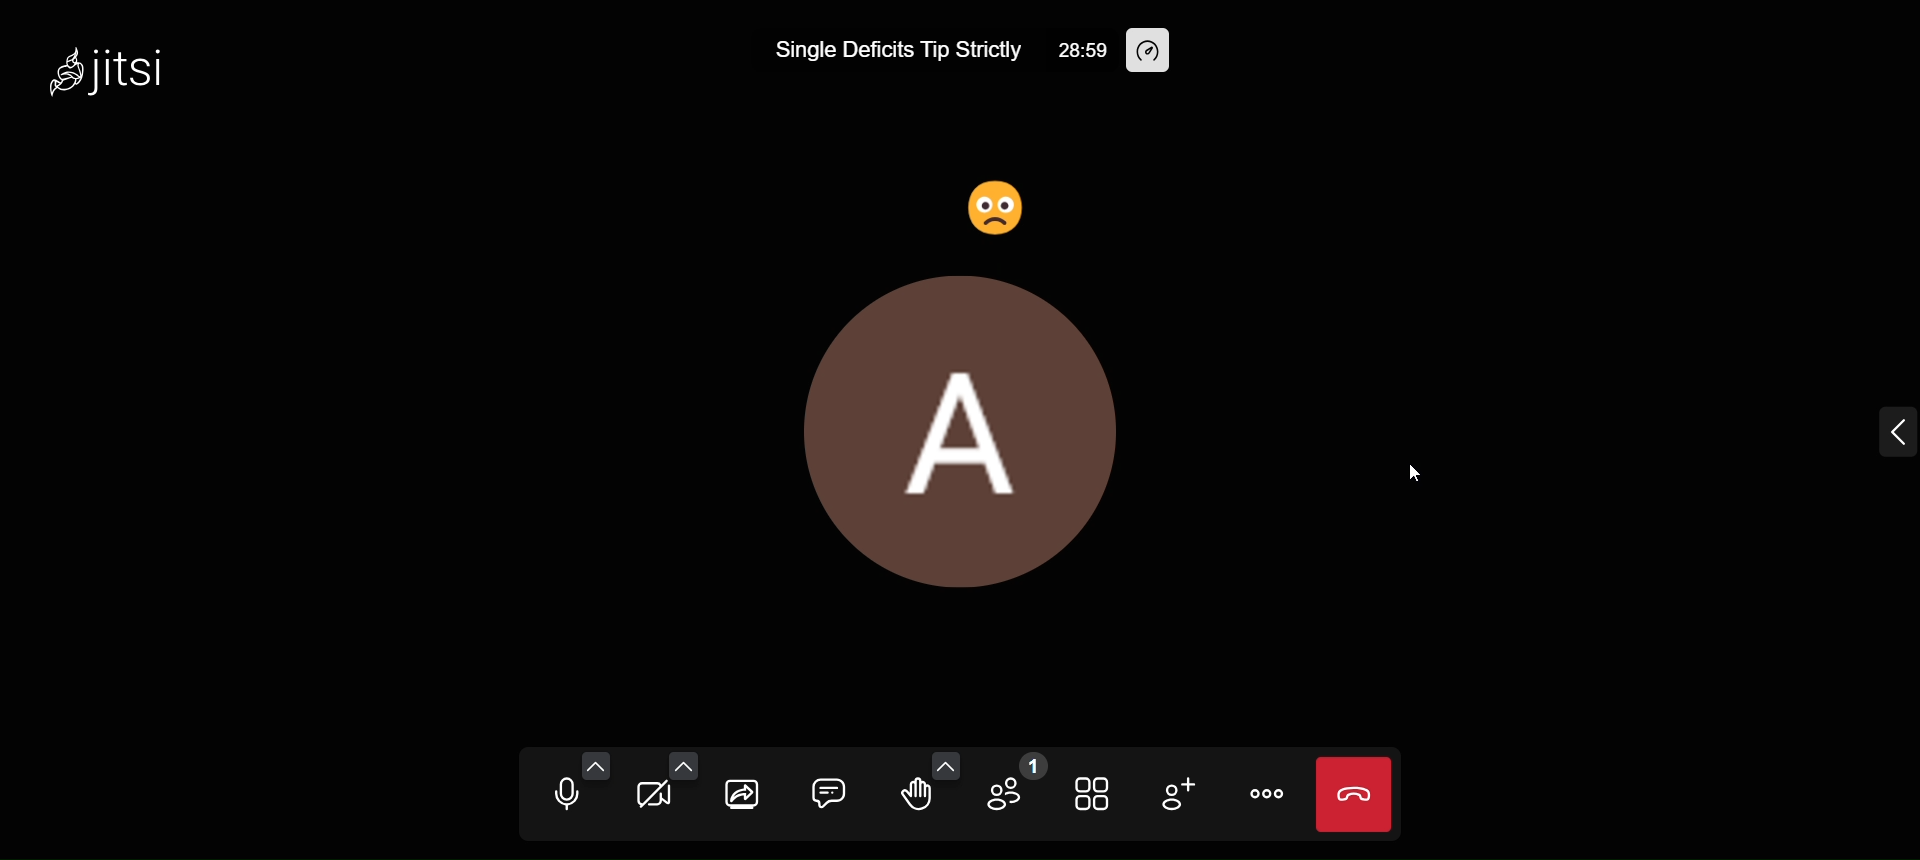 The height and width of the screenshot is (860, 1920). I want to click on audio settings, so click(594, 767).